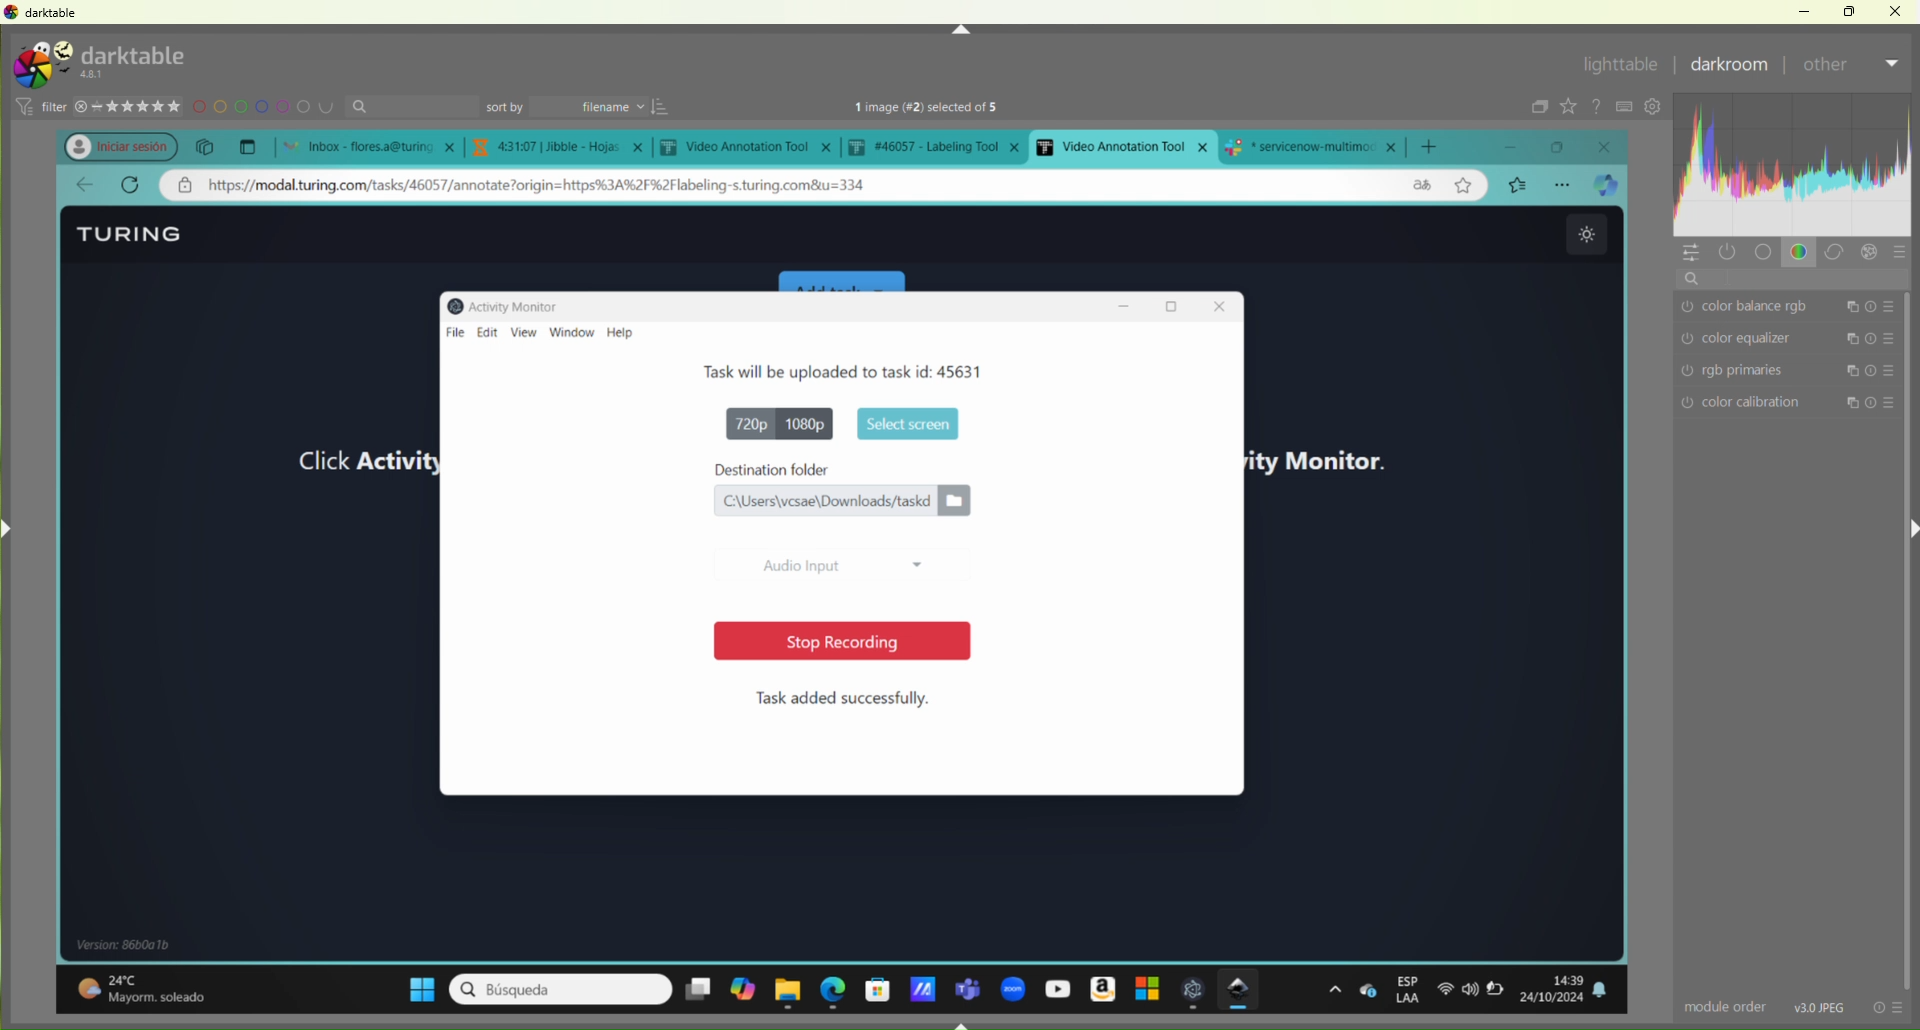 The height and width of the screenshot is (1030, 1920). Describe the element at coordinates (523, 333) in the screenshot. I see `view` at that location.